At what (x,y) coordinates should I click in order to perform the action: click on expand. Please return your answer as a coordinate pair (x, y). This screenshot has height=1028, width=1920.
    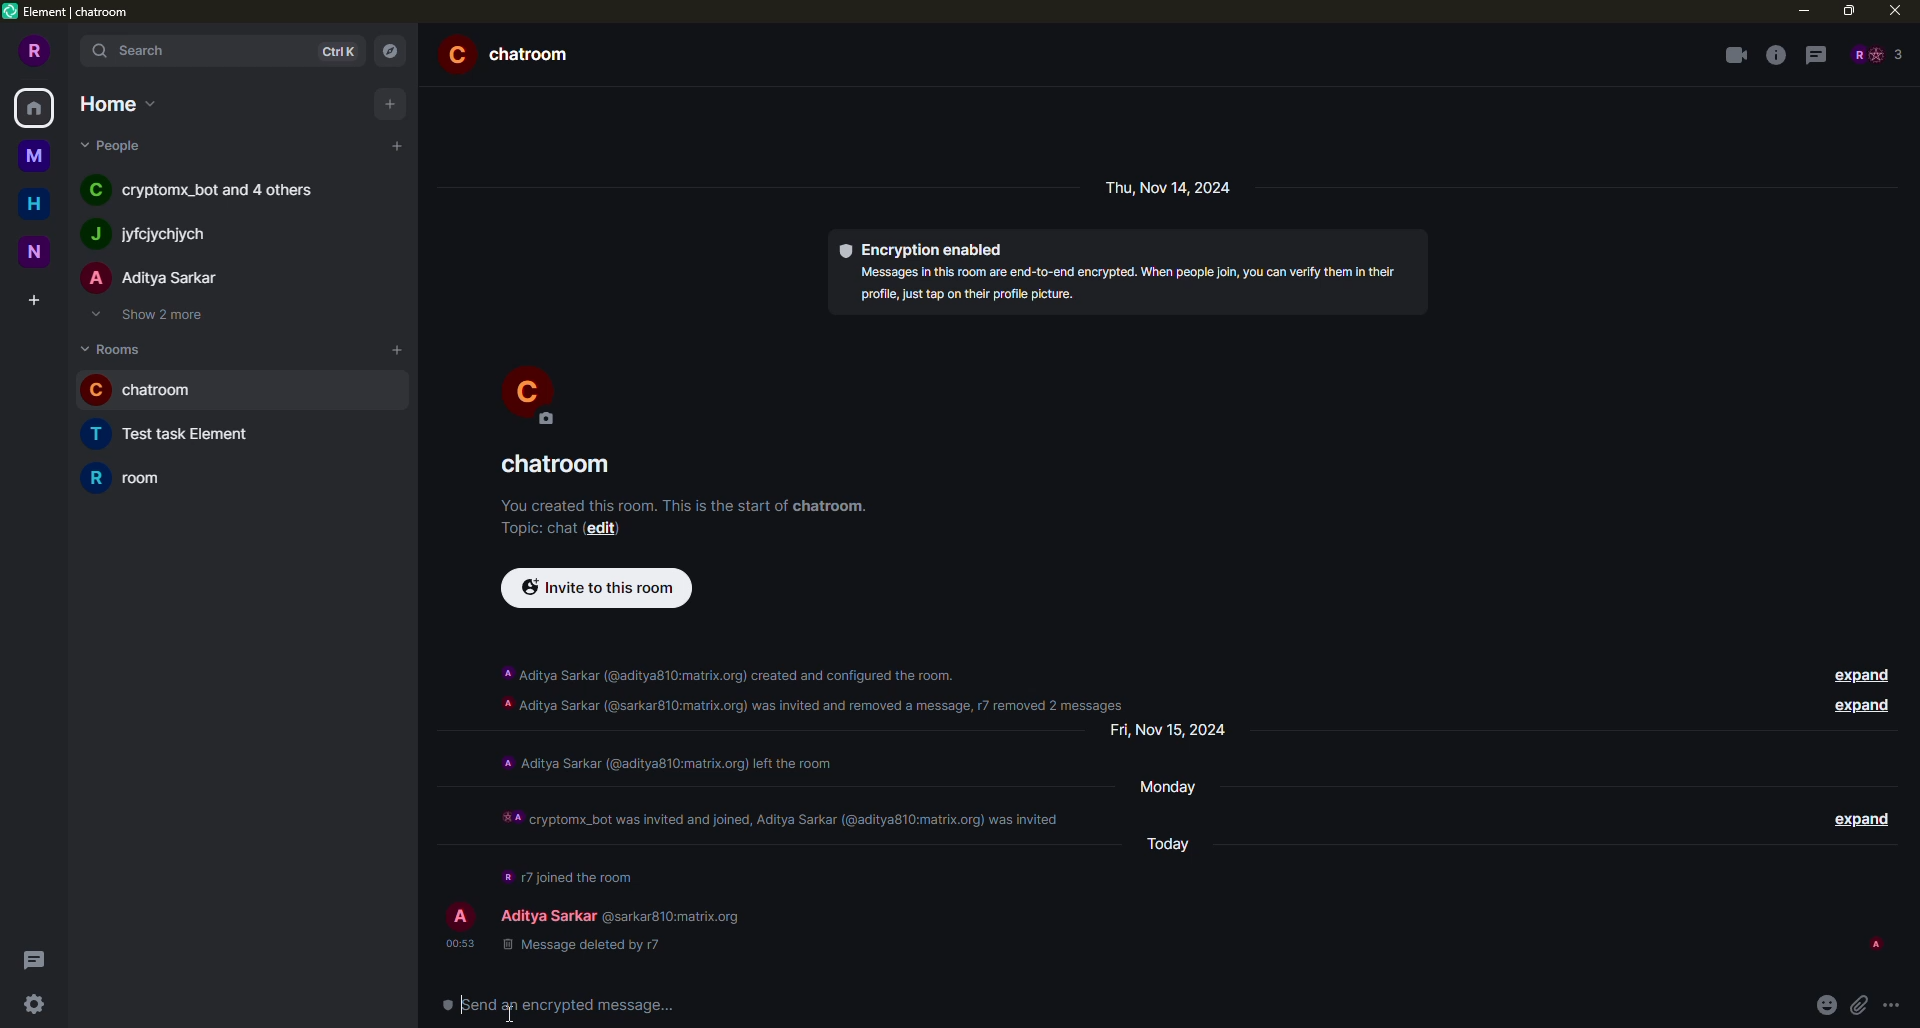
    Looking at the image, I should click on (1858, 673).